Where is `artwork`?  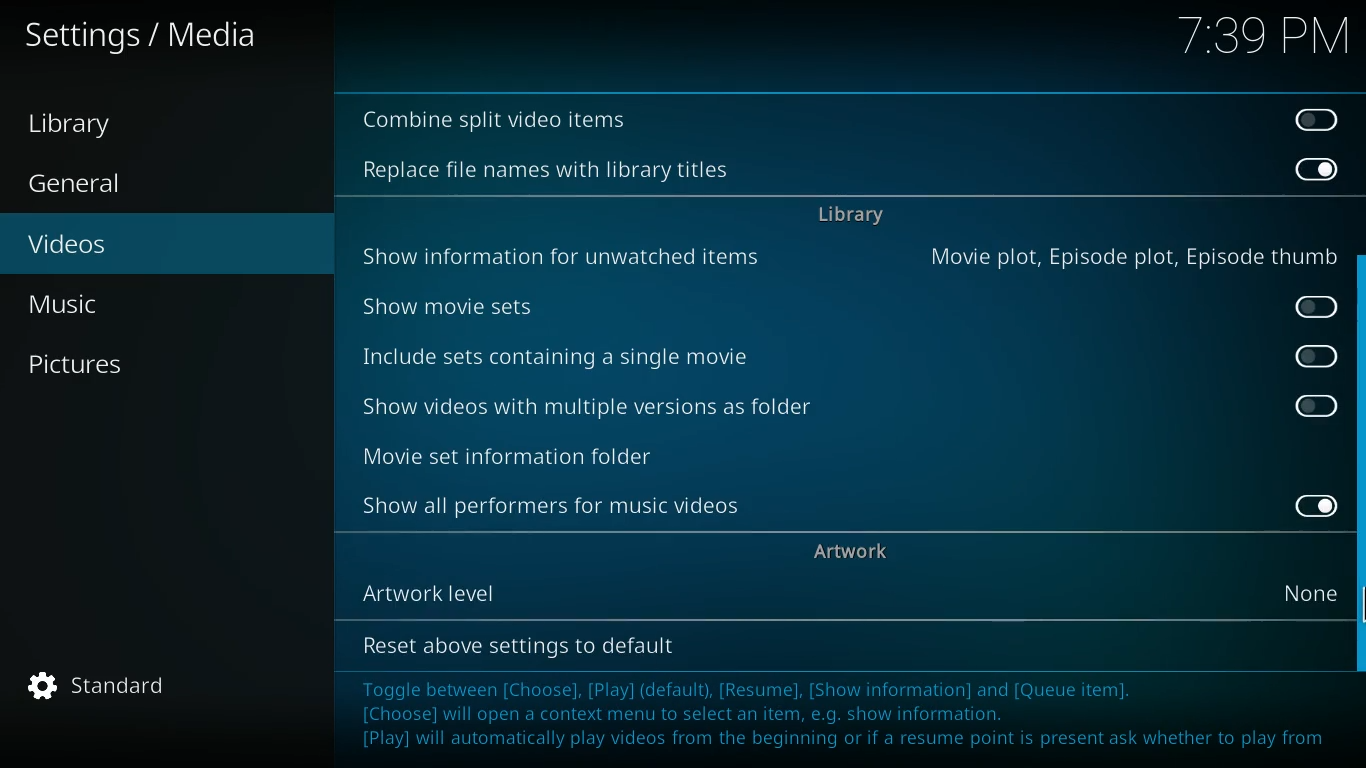
artwork is located at coordinates (854, 549).